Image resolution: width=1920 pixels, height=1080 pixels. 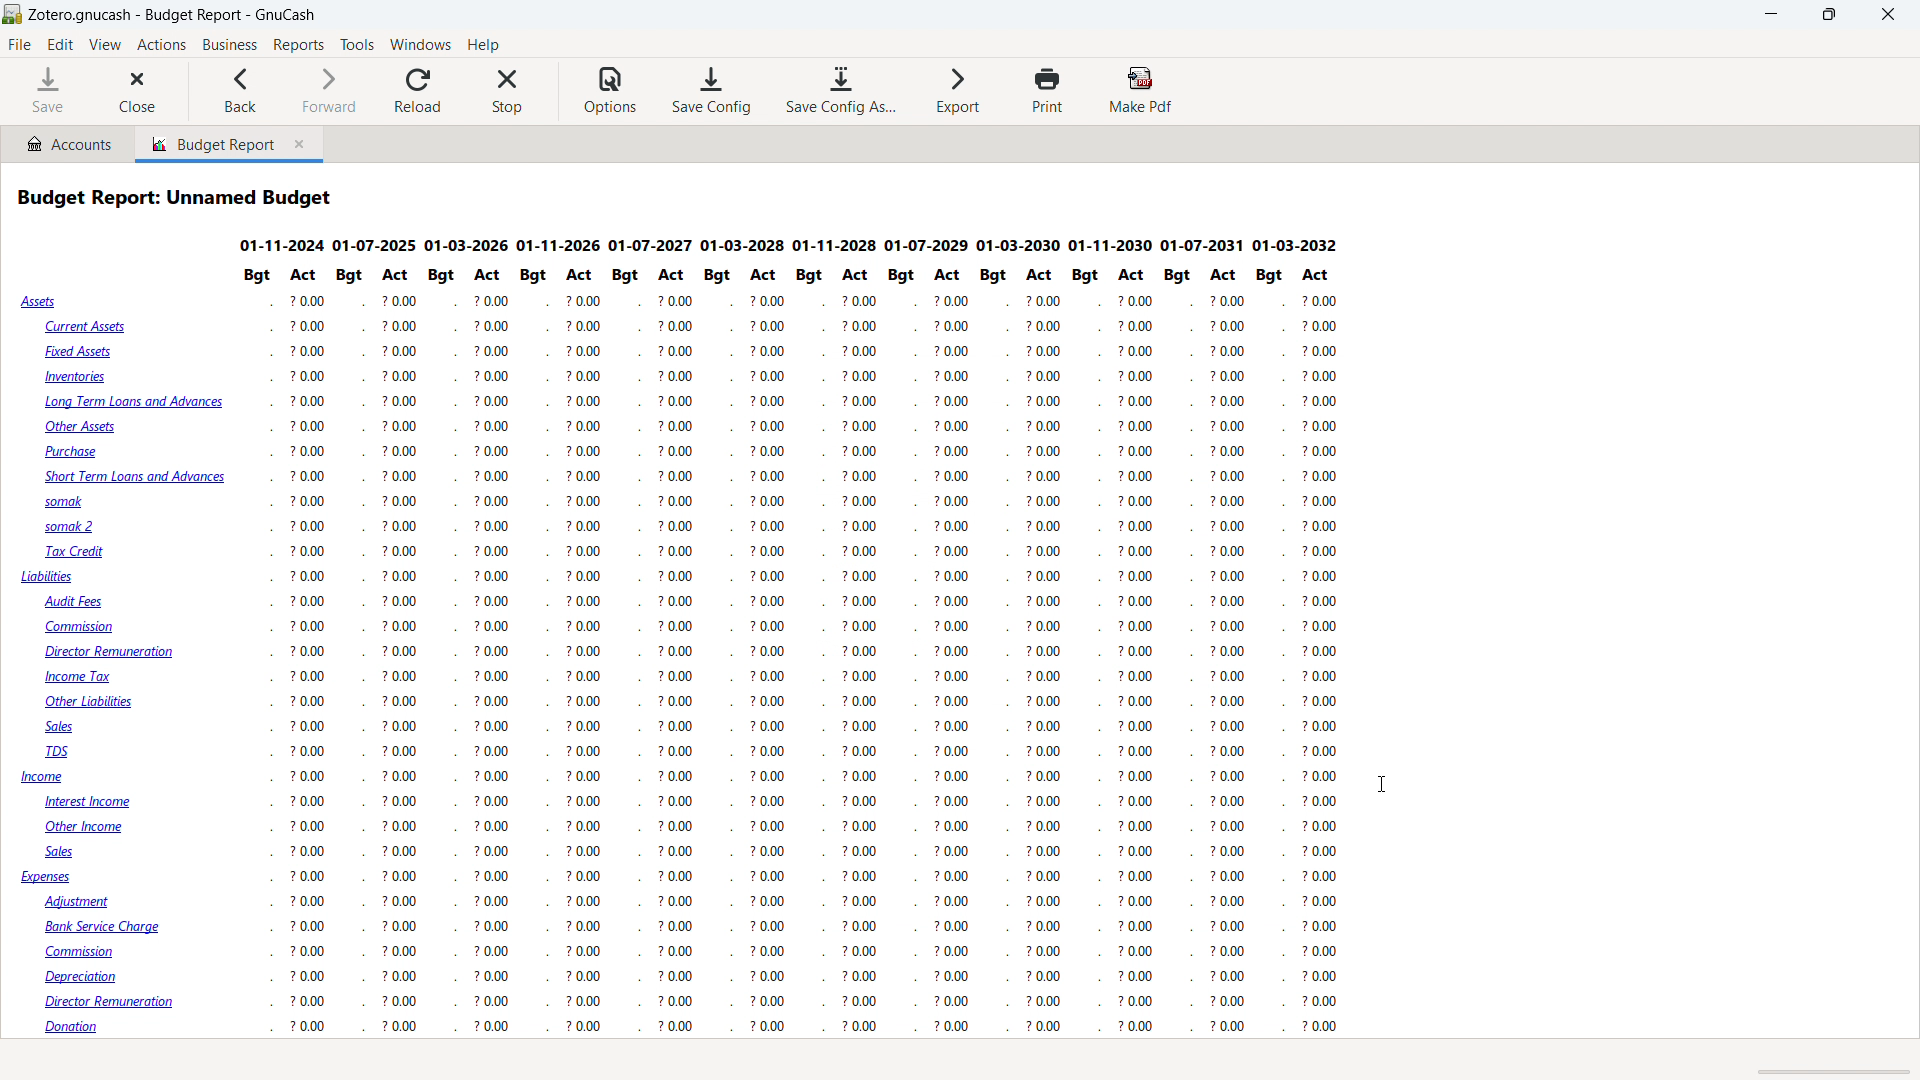 What do you see at coordinates (99, 803) in the screenshot?
I see `Interest Income` at bounding box center [99, 803].